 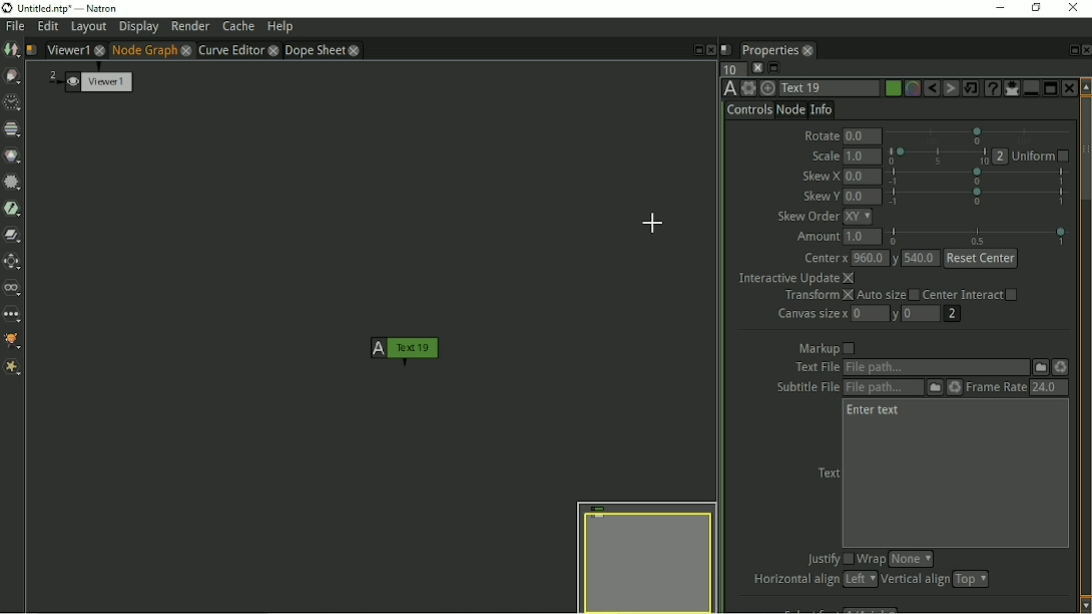 I want to click on Amount, so click(x=817, y=236).